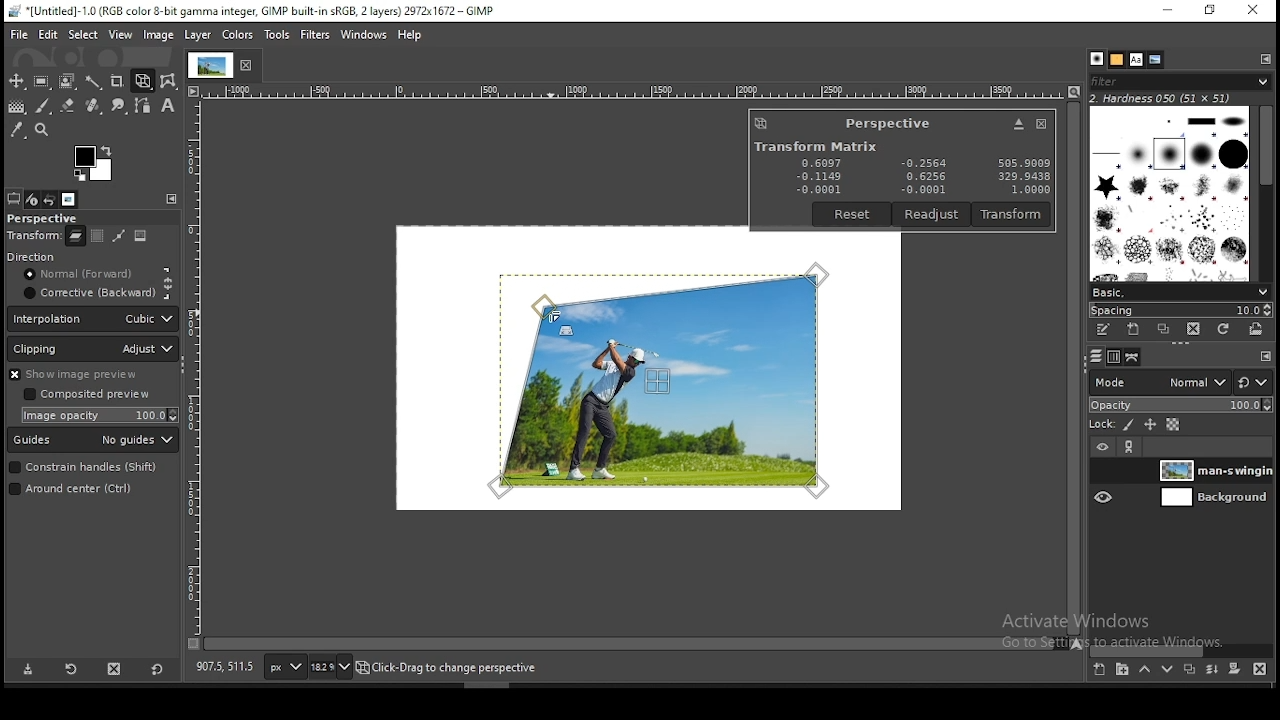  I want to click on 329.9438, so click(1025, 177).